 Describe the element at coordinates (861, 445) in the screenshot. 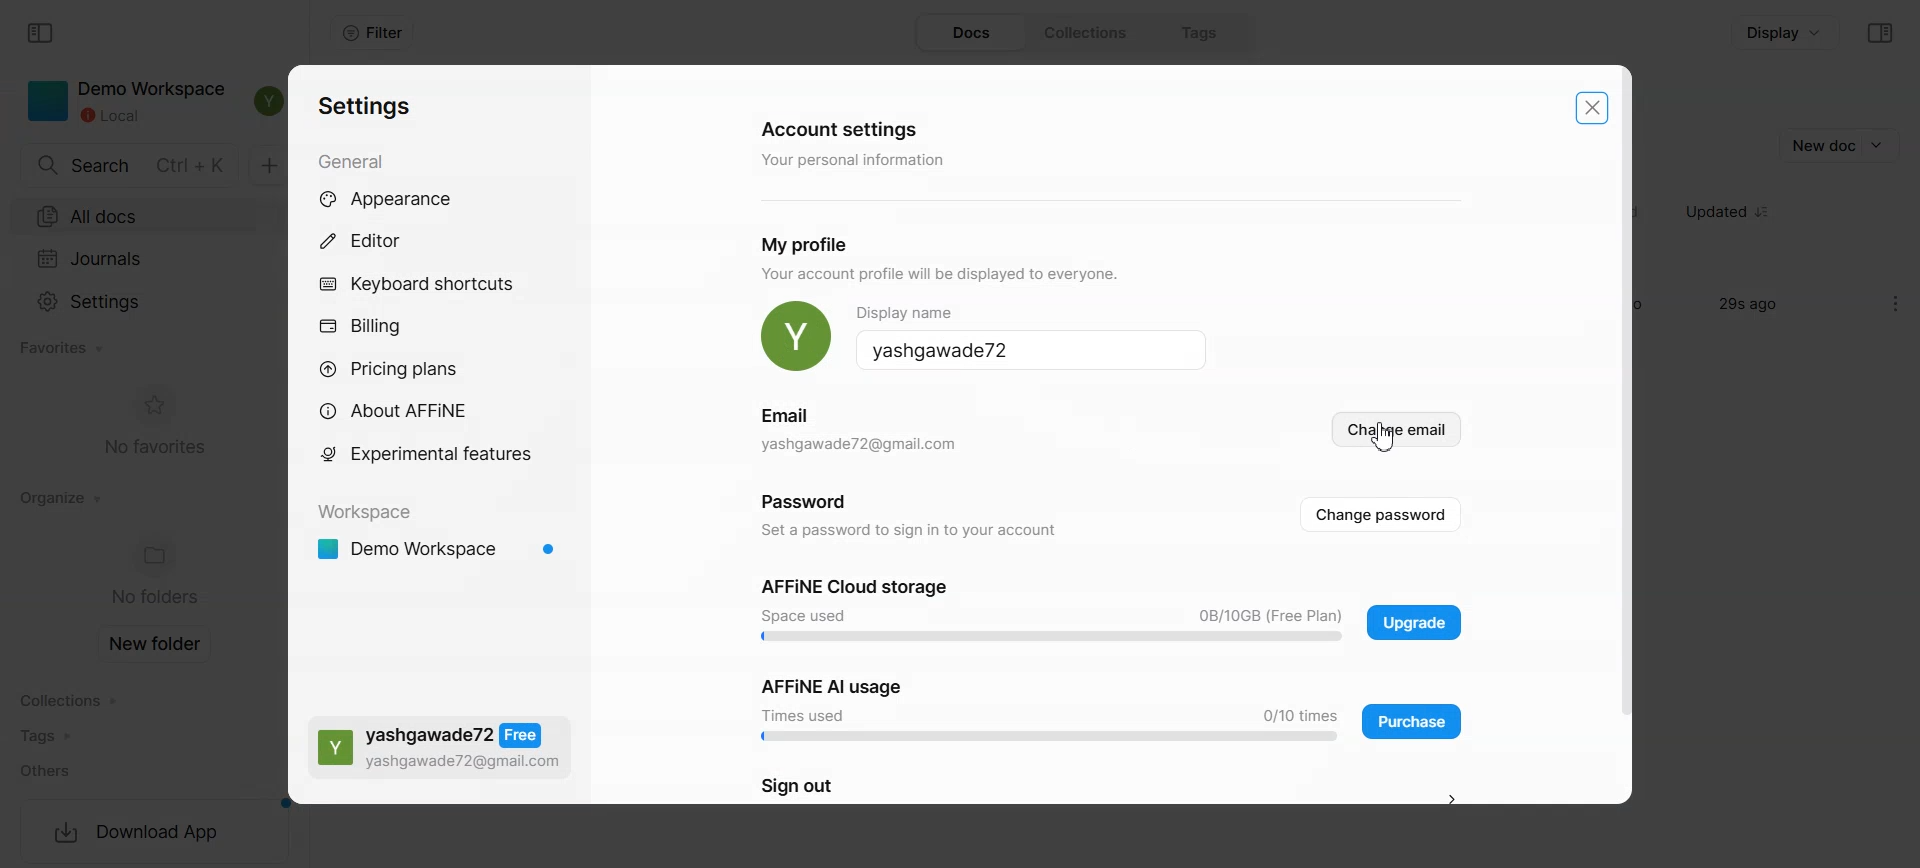

I see `email` at that location.